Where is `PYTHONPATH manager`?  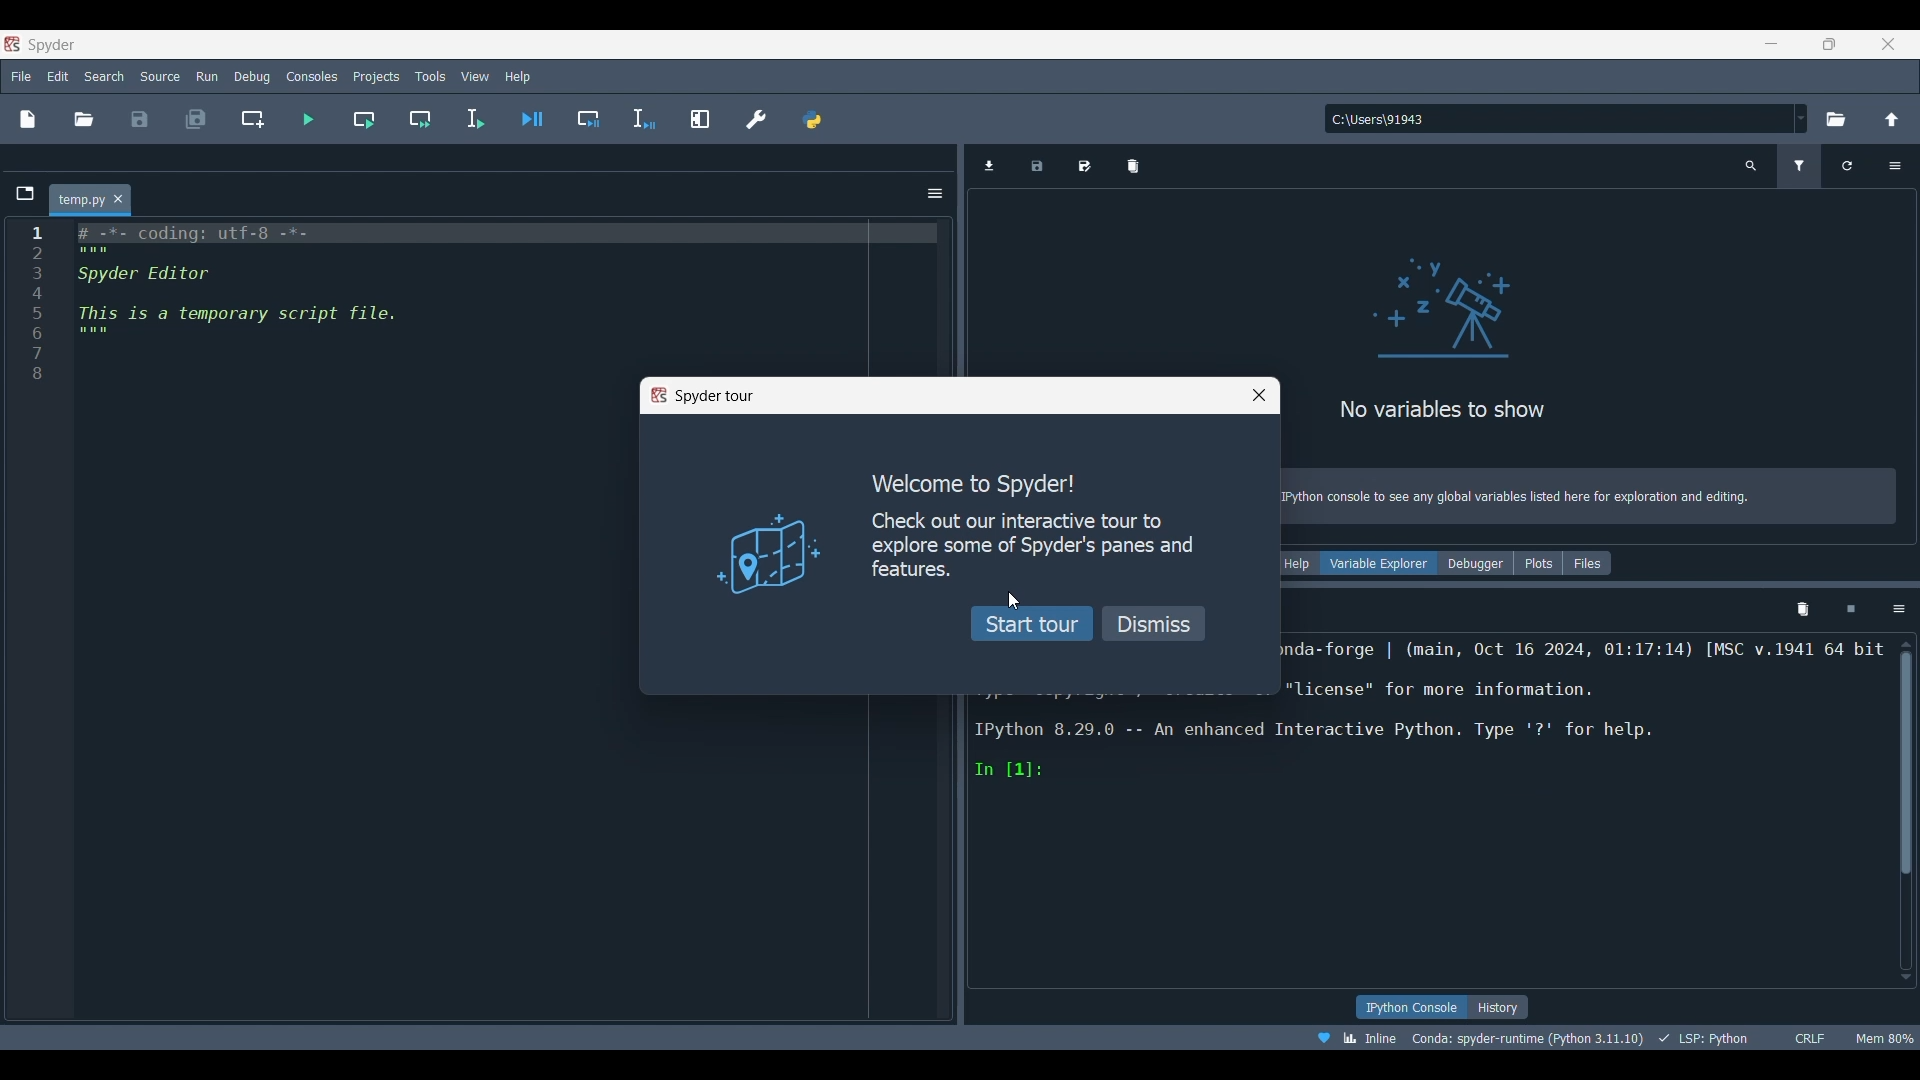
PYTHONPATH manager is located at coordinates (812, 119).